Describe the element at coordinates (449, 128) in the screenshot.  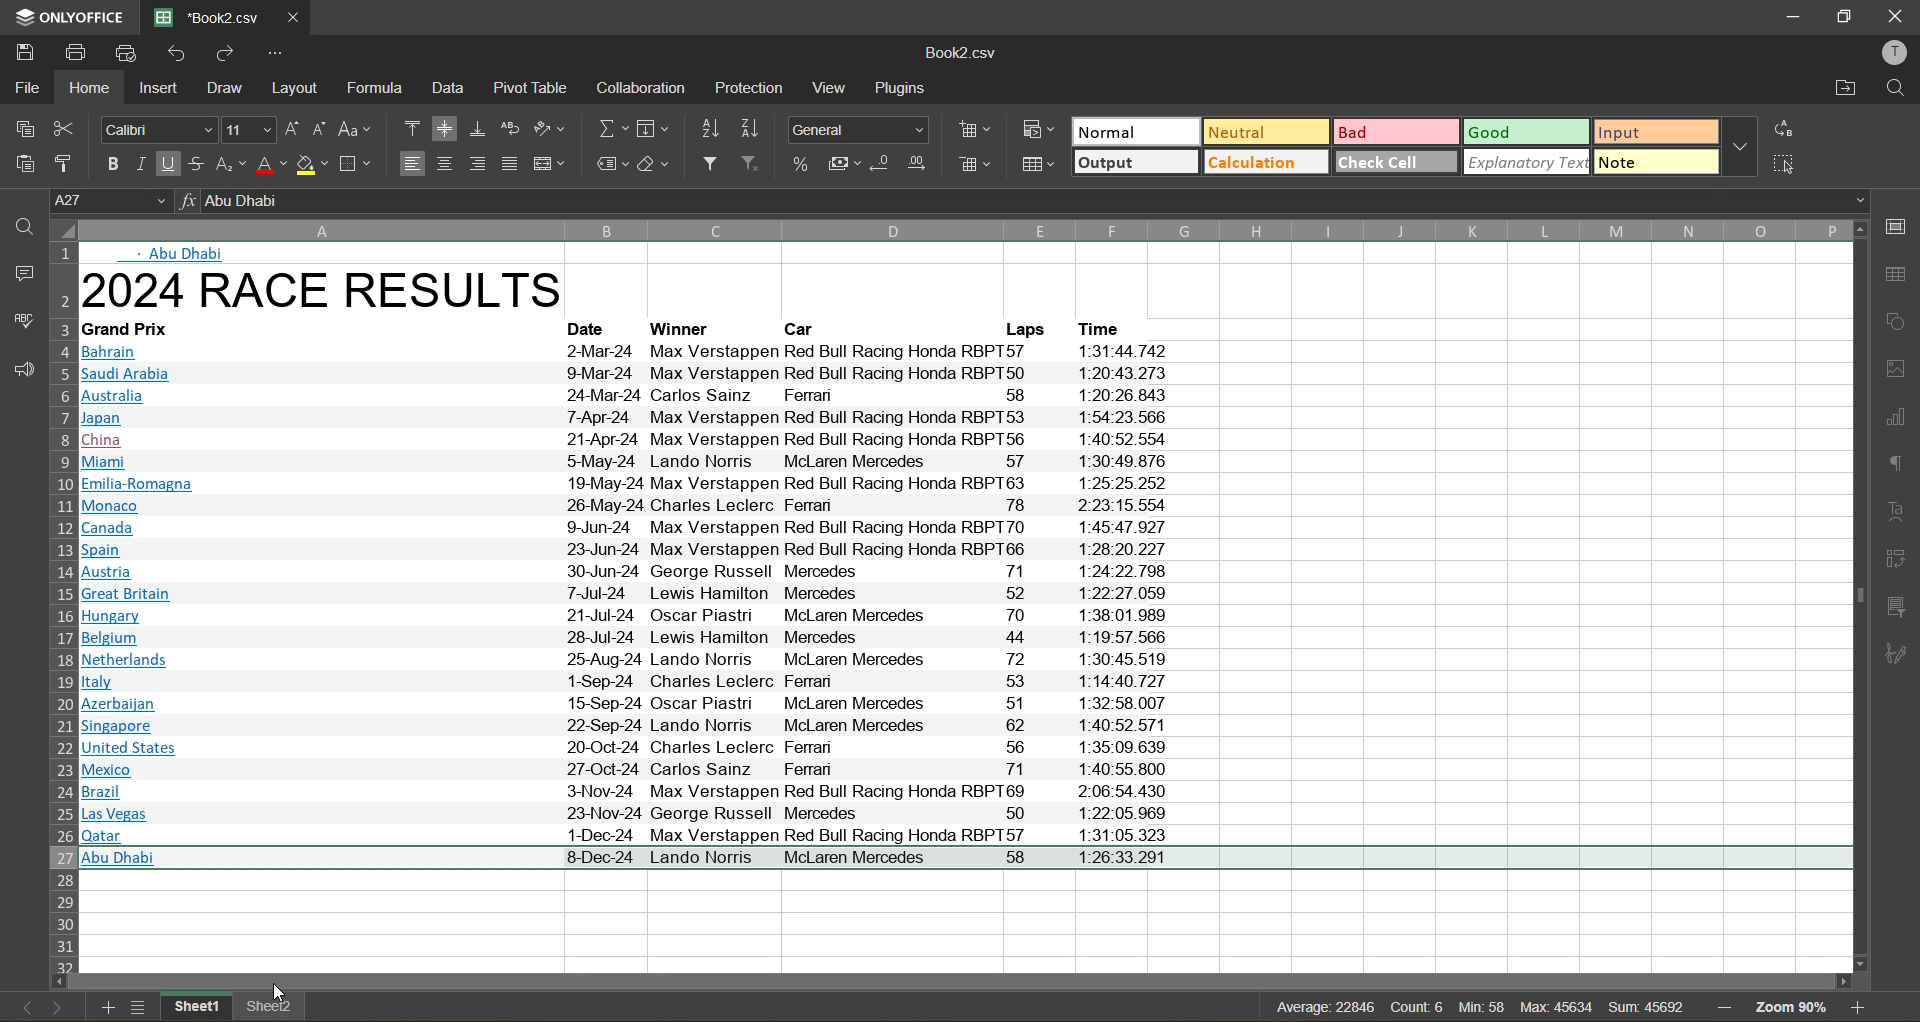
I see `align middle` at that location.